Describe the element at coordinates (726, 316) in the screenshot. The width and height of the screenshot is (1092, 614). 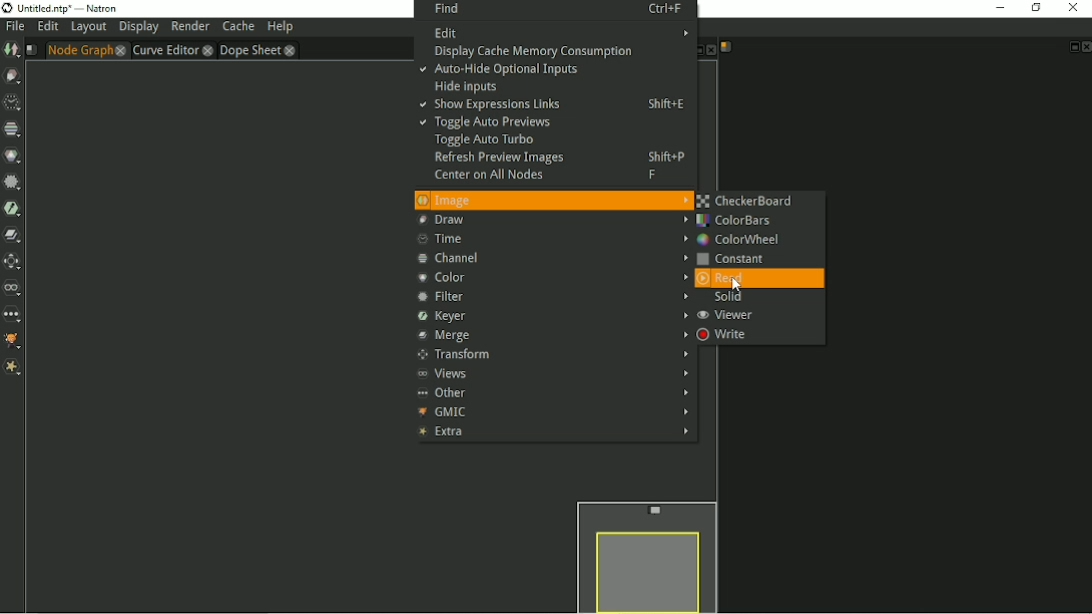
I see `Viewer` at that location.